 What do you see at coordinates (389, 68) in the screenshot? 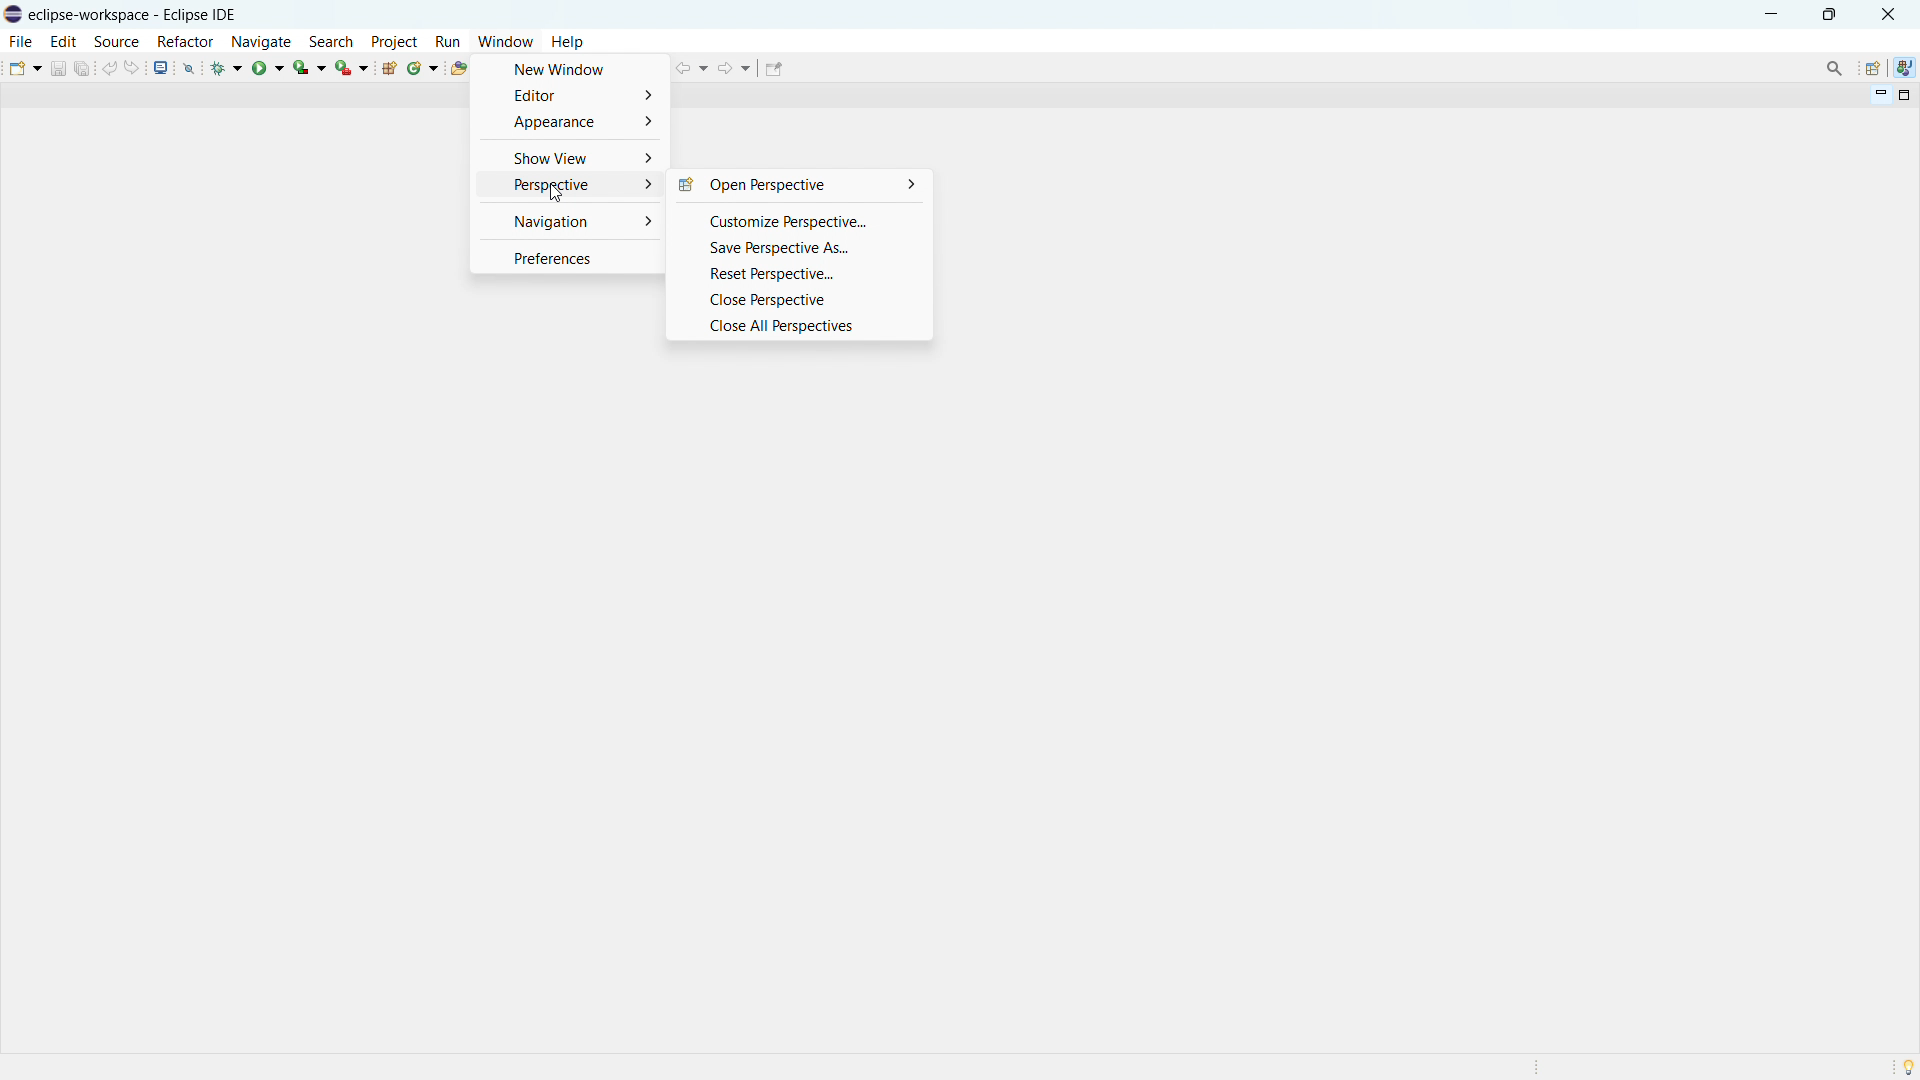
I see `new java package` at bounding box center [389, 68].